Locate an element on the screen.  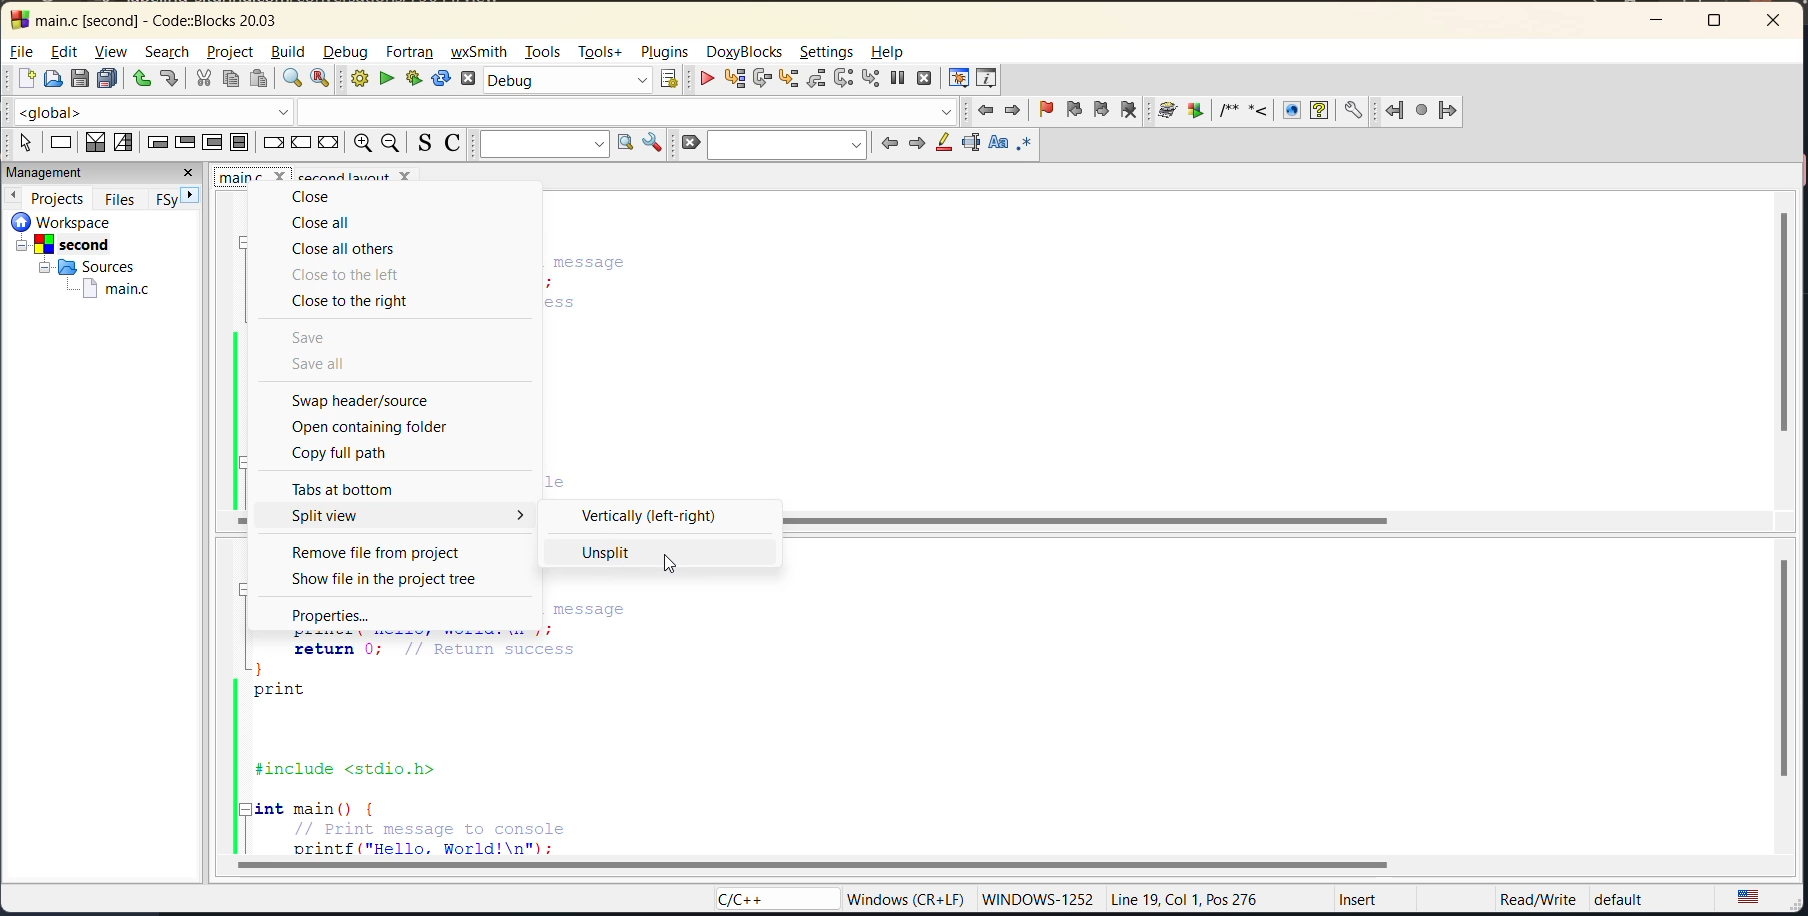
previous is located at coordinates (891, 144).